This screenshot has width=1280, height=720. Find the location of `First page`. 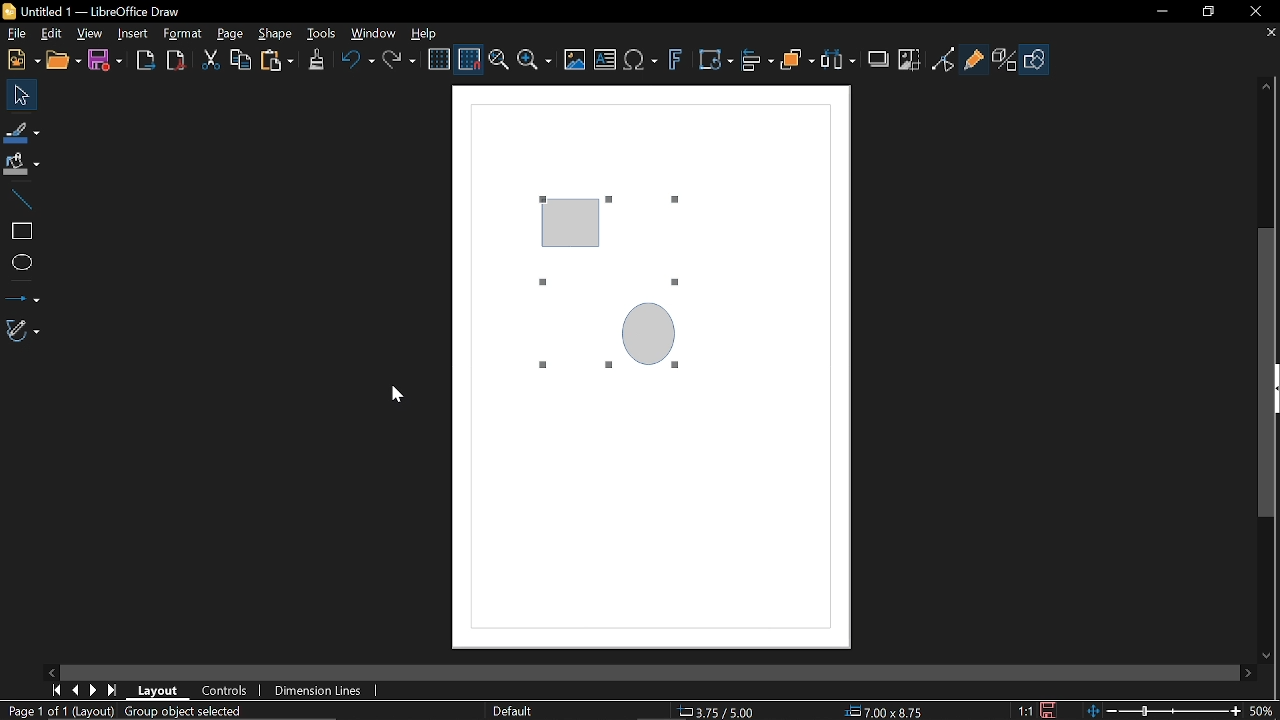

First page is located at coordinates (55, 690).